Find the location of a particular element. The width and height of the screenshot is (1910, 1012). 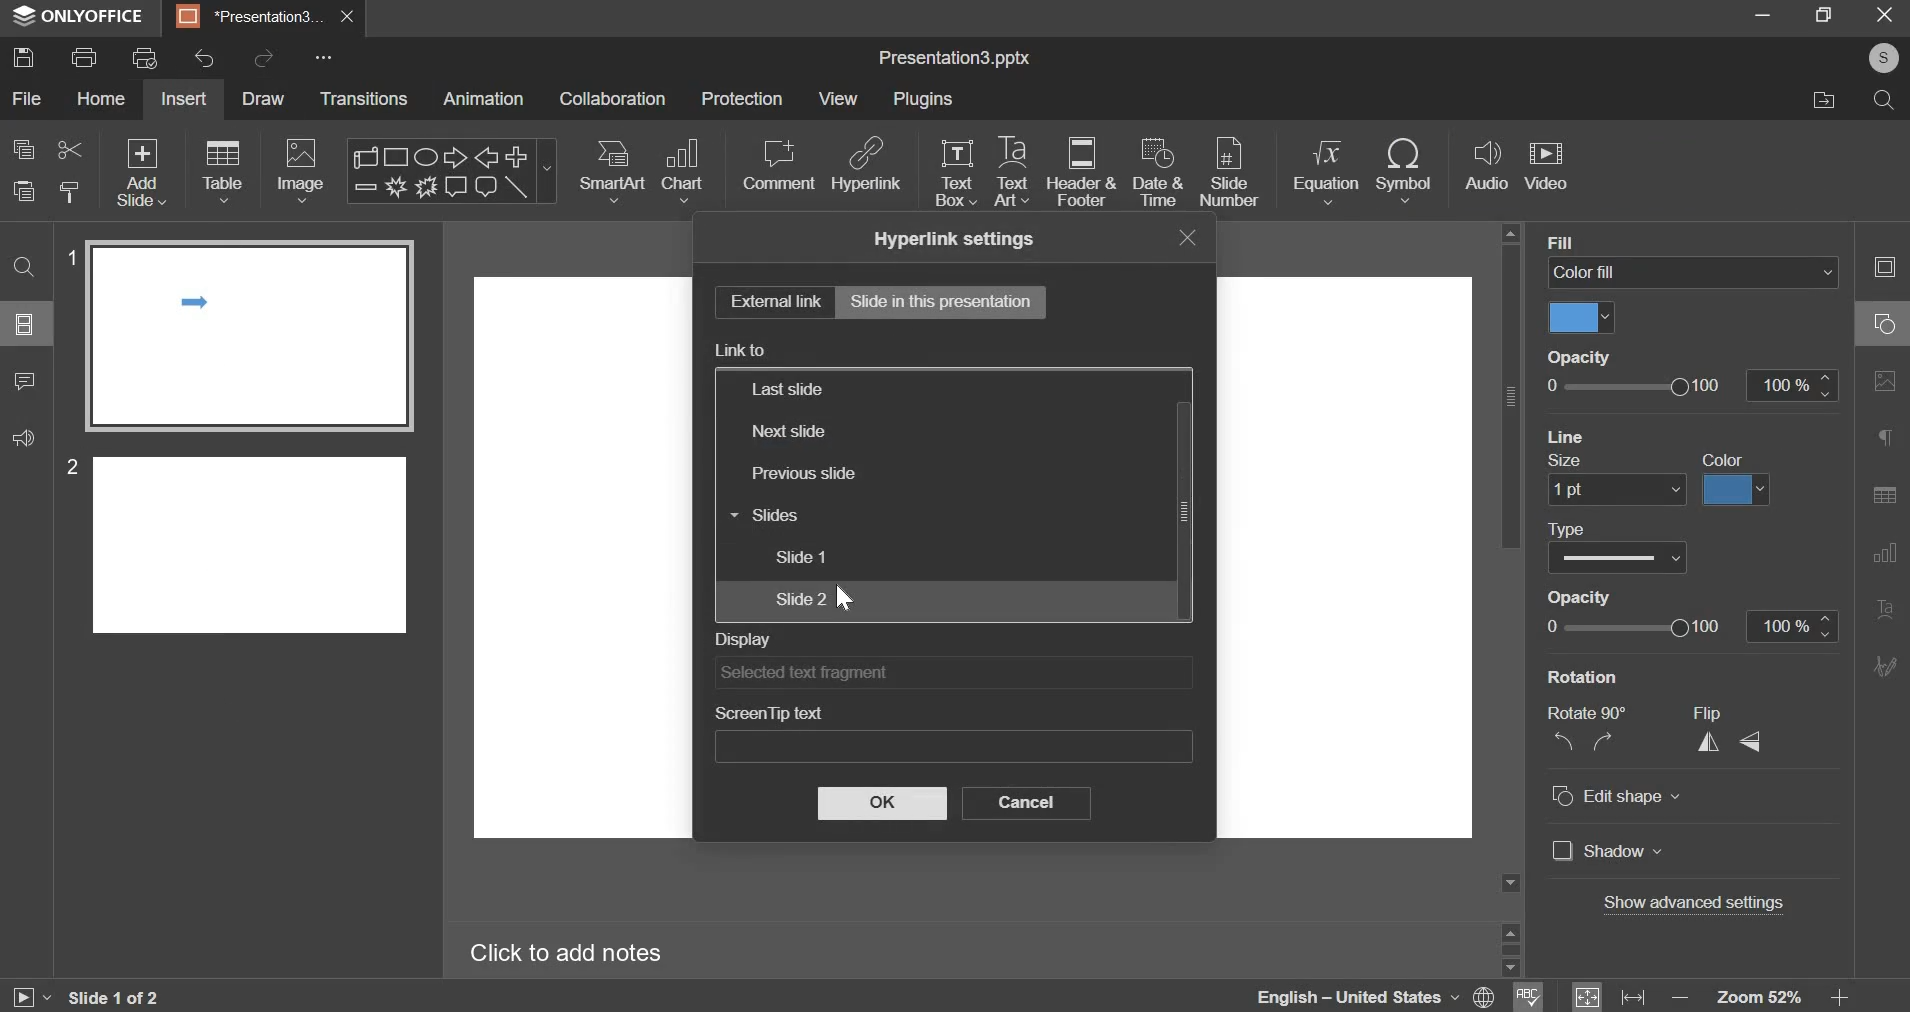

plus is located at coordinates (517, 155).